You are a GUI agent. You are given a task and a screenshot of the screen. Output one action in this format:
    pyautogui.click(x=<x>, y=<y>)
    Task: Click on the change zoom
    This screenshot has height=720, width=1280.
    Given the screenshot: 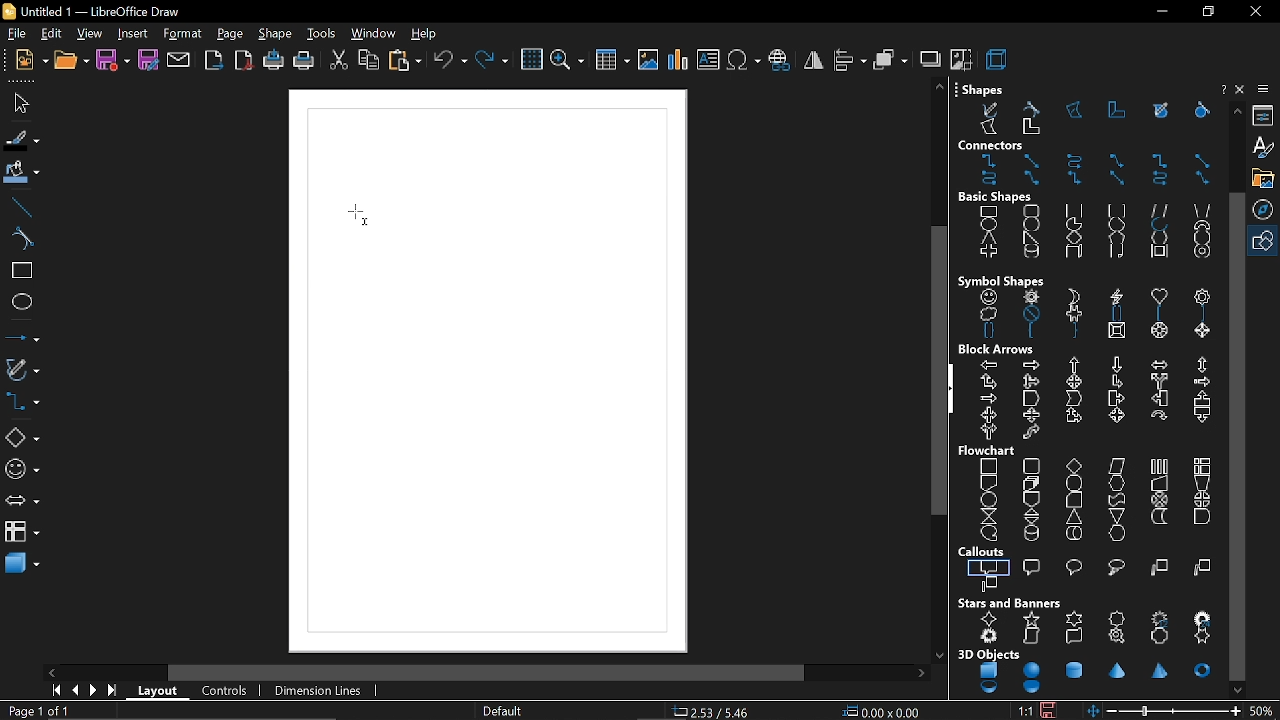 What is the action you would take?
    pyautogui.click(x=1175, y=710)
    